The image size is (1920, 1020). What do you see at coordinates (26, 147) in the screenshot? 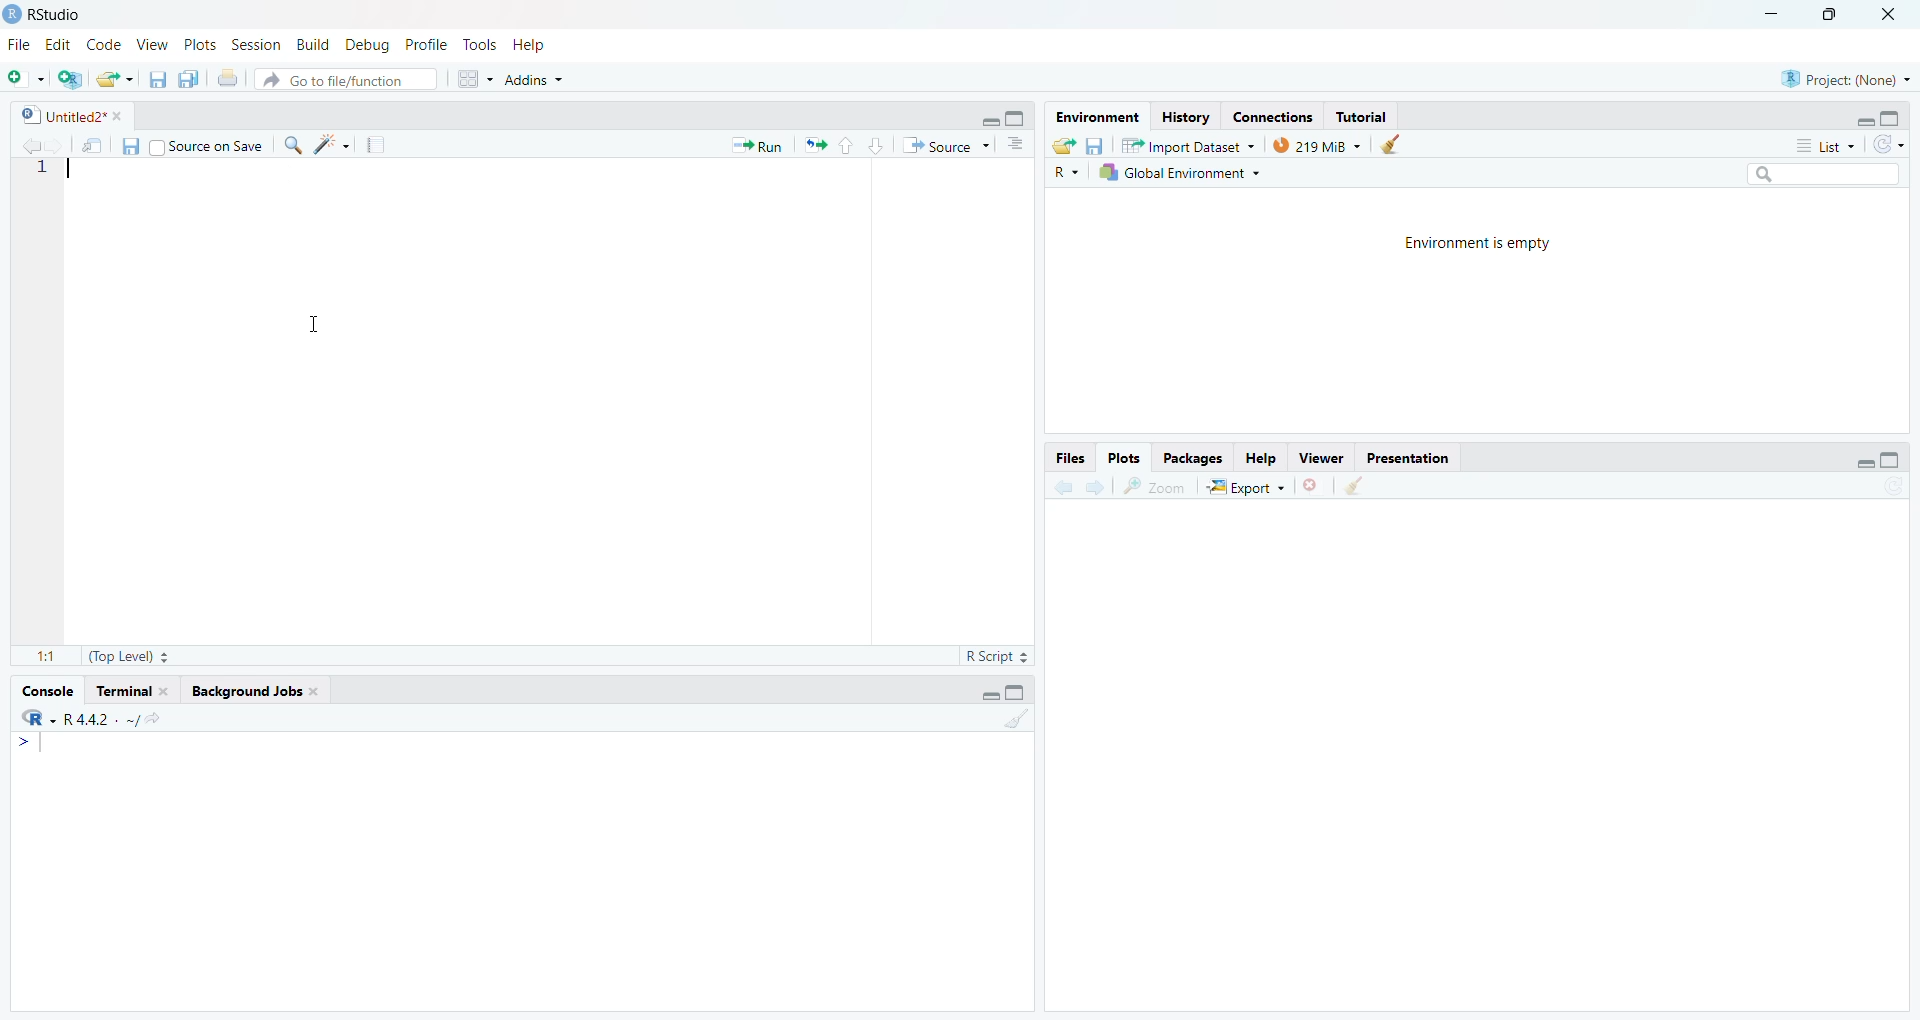
I see `Go to previous source location` at bounding box center [26, 147].